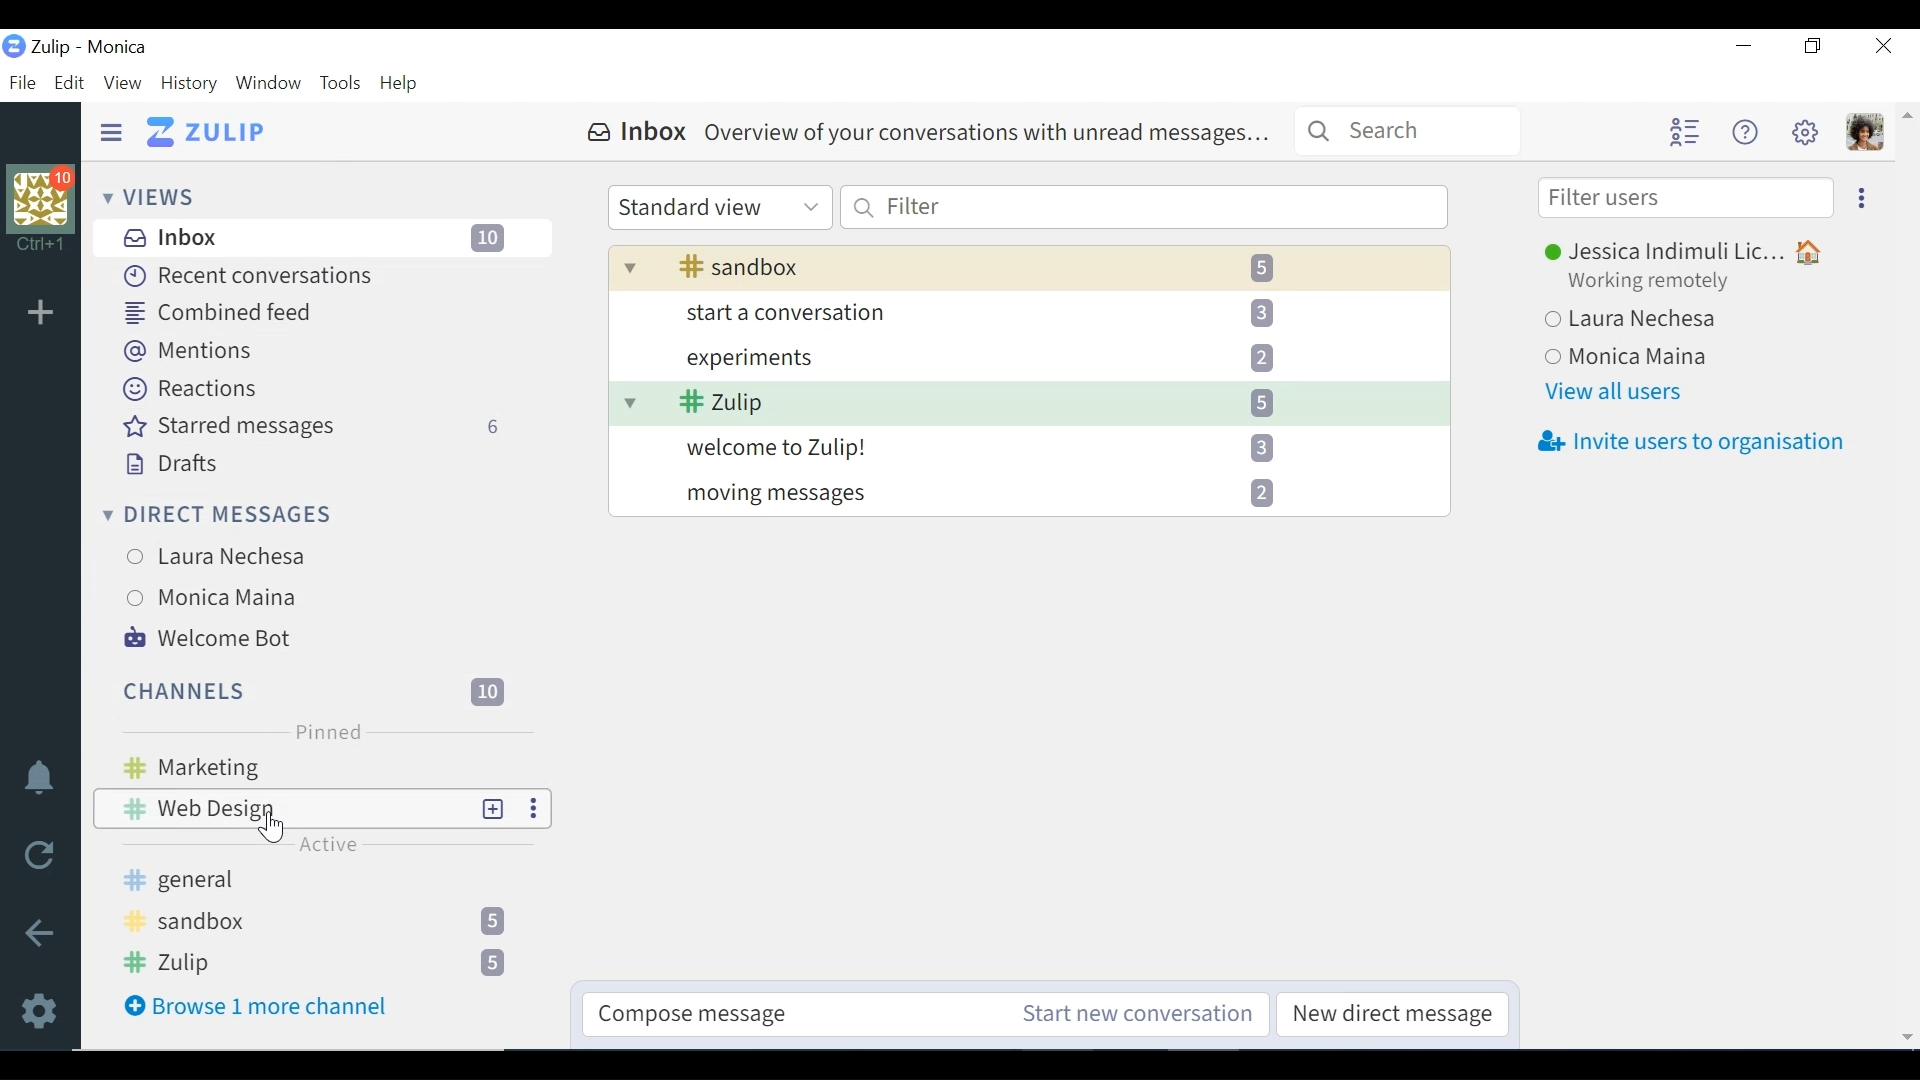  Describe the element at coordinates (188, 83) in the screenshot. I see `History` at that location.